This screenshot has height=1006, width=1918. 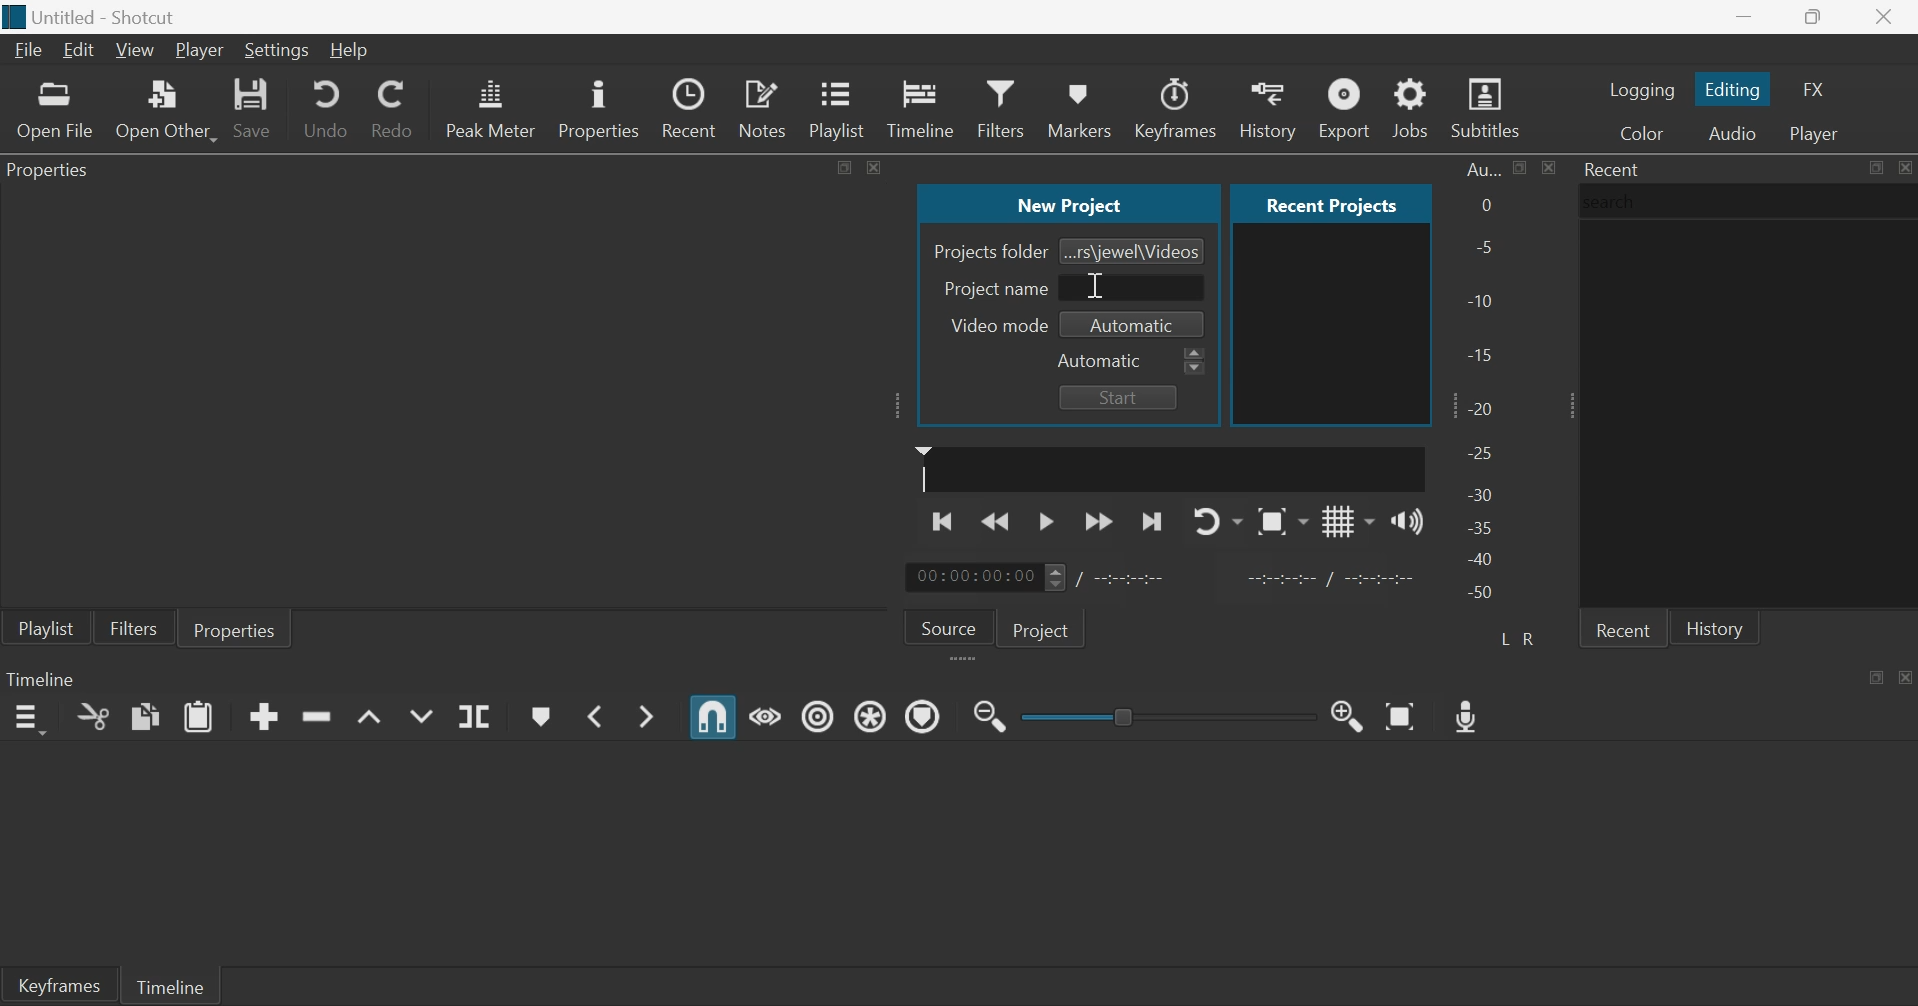 I want to click on Switch to the Logging layout, so click(x=1642, y=89).